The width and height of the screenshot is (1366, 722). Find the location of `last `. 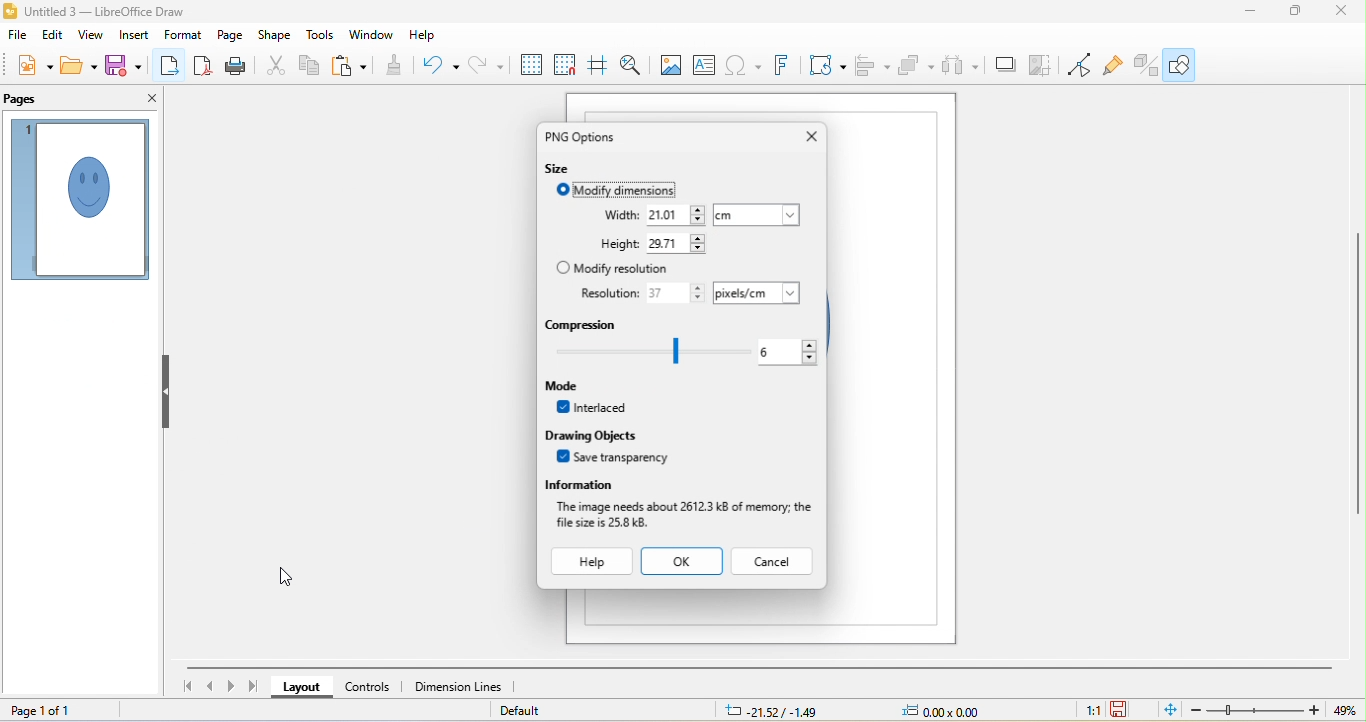

last  is located at coordinates (254, 685).